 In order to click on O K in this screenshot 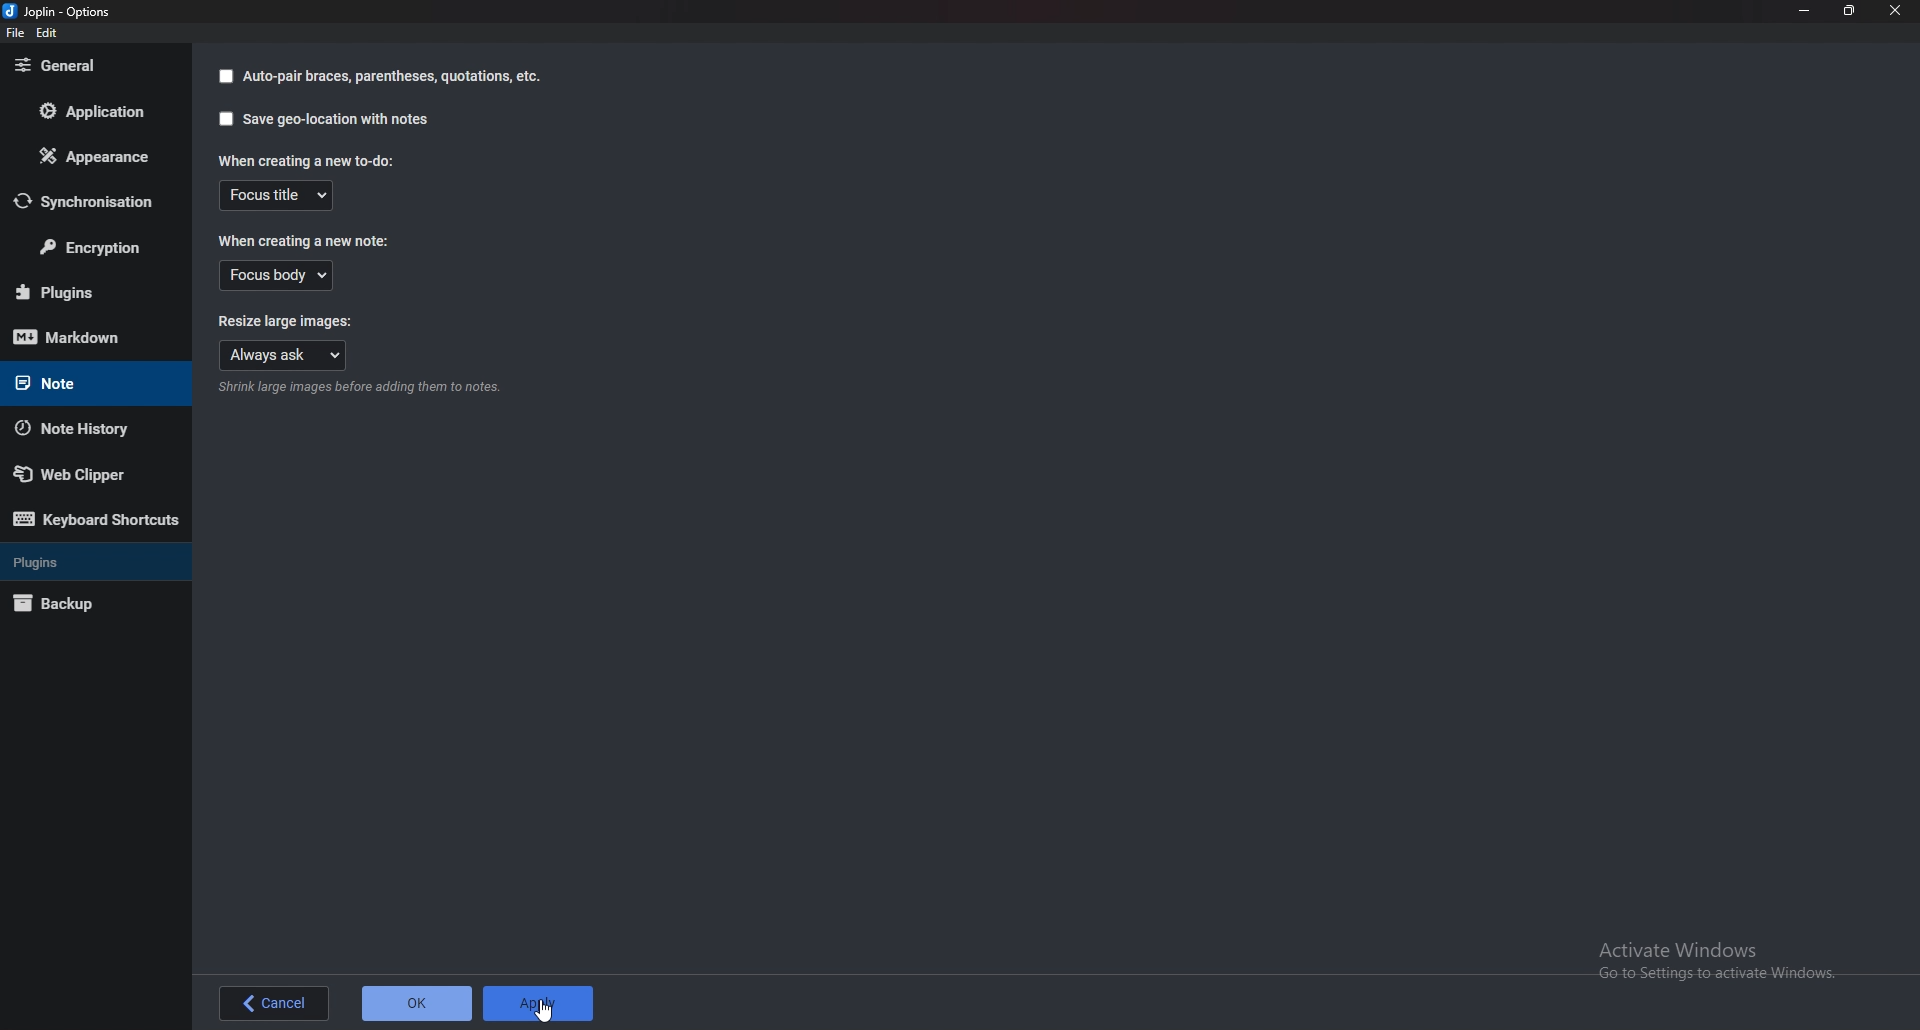, I will do `click(419, 1004)`.